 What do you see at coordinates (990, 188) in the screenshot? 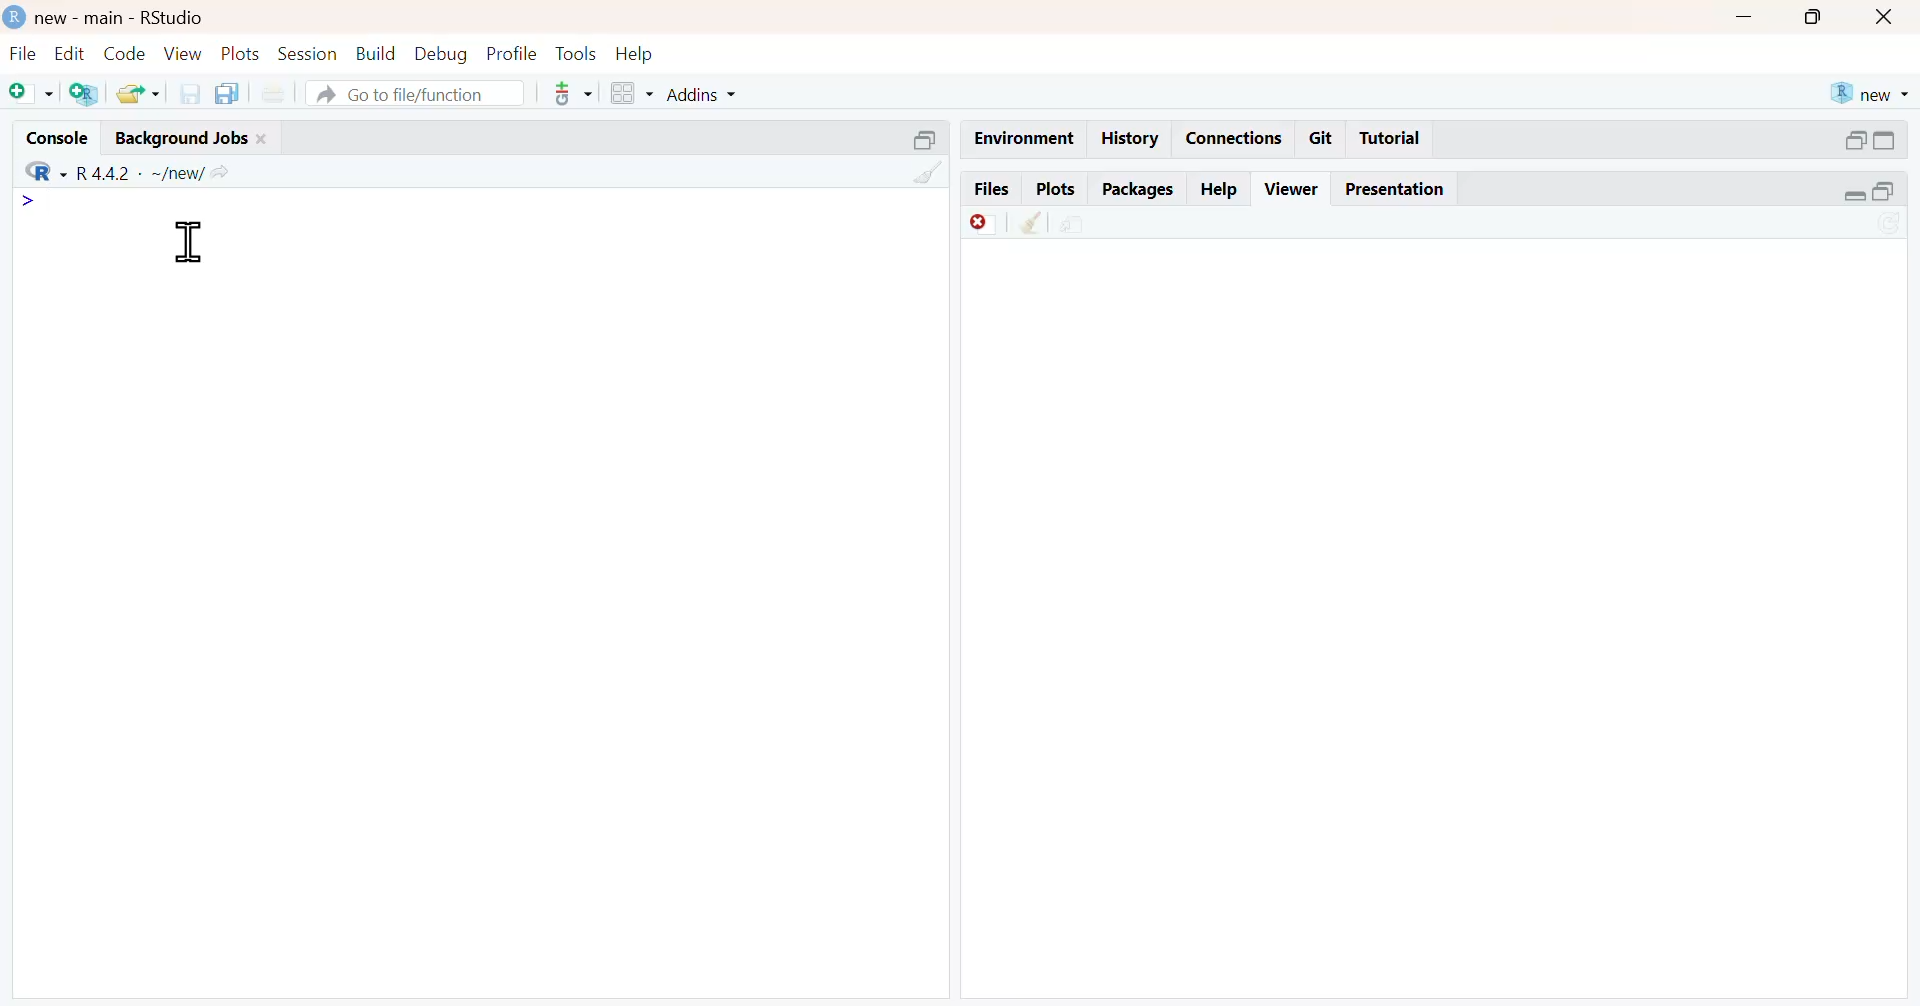
I see `files` at bounding box center [990, 188].